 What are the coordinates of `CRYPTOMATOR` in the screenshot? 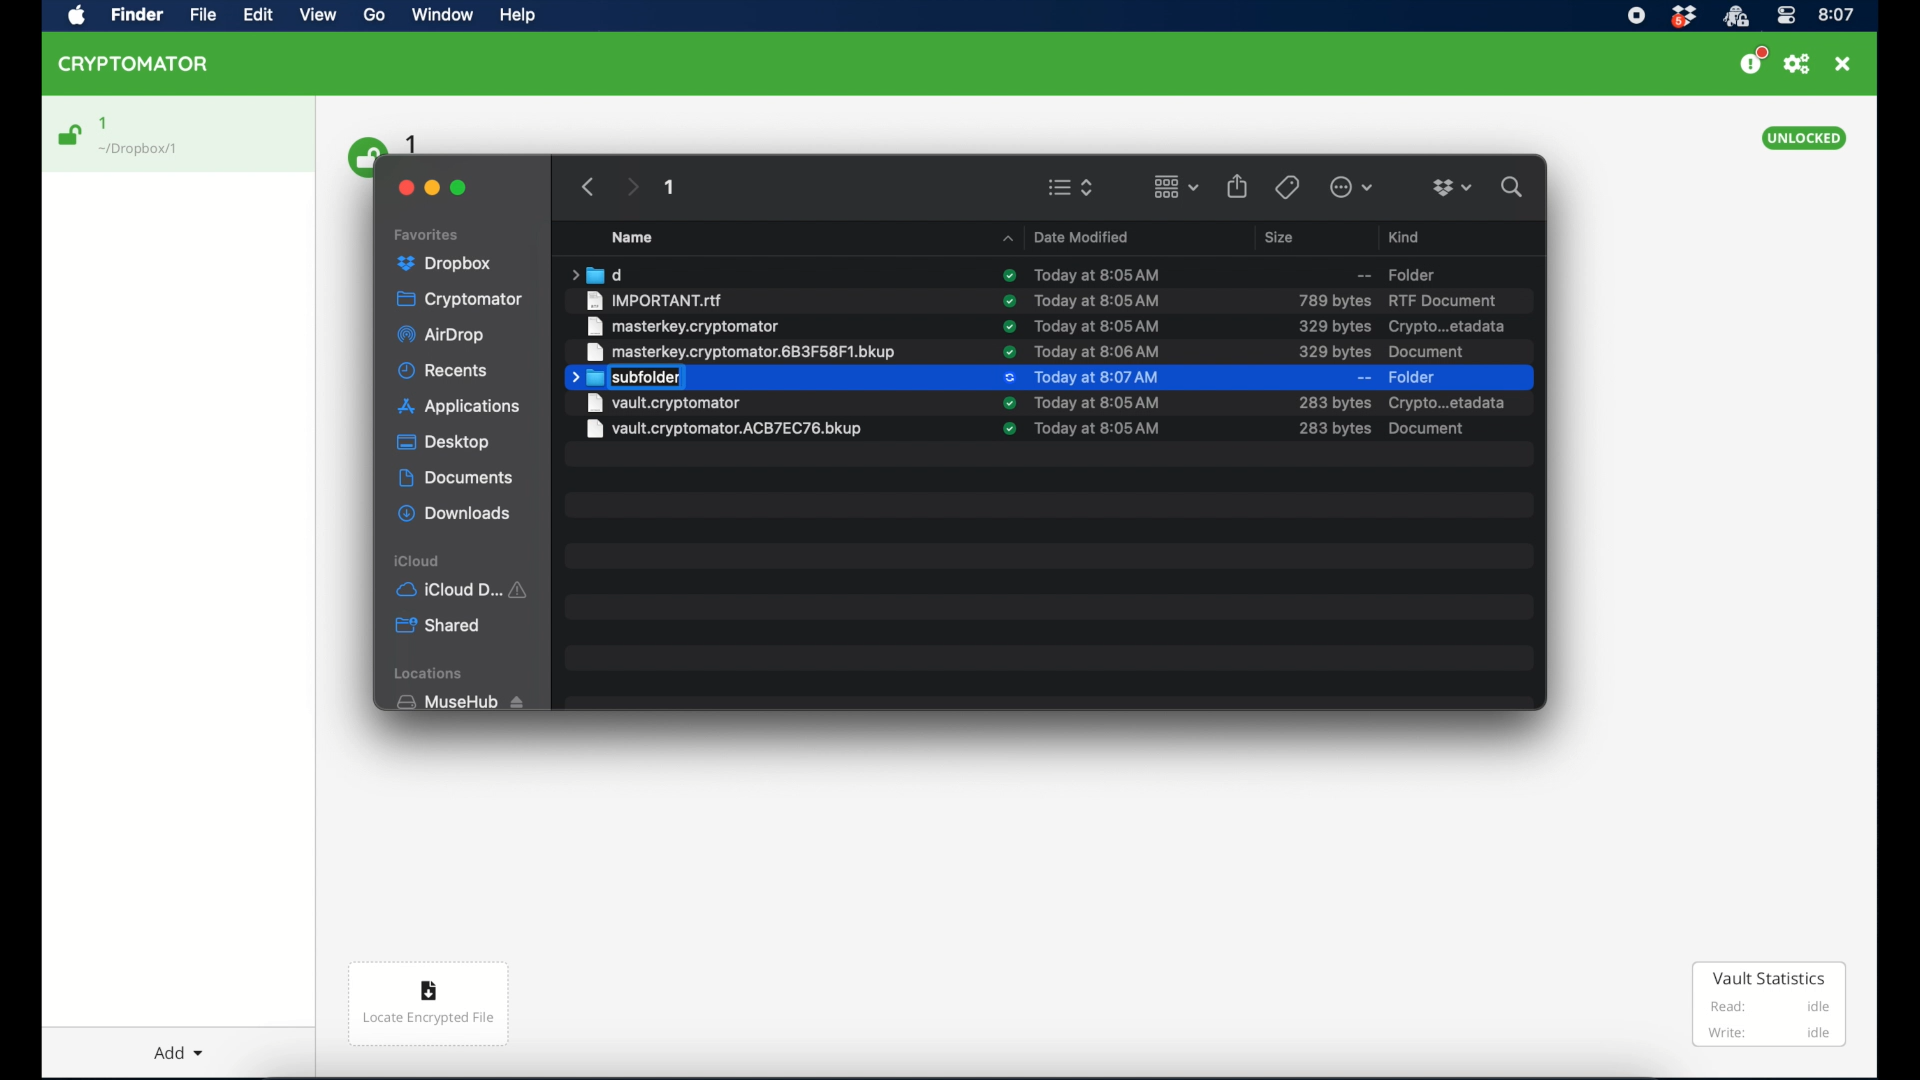 It's located at (143, 67).